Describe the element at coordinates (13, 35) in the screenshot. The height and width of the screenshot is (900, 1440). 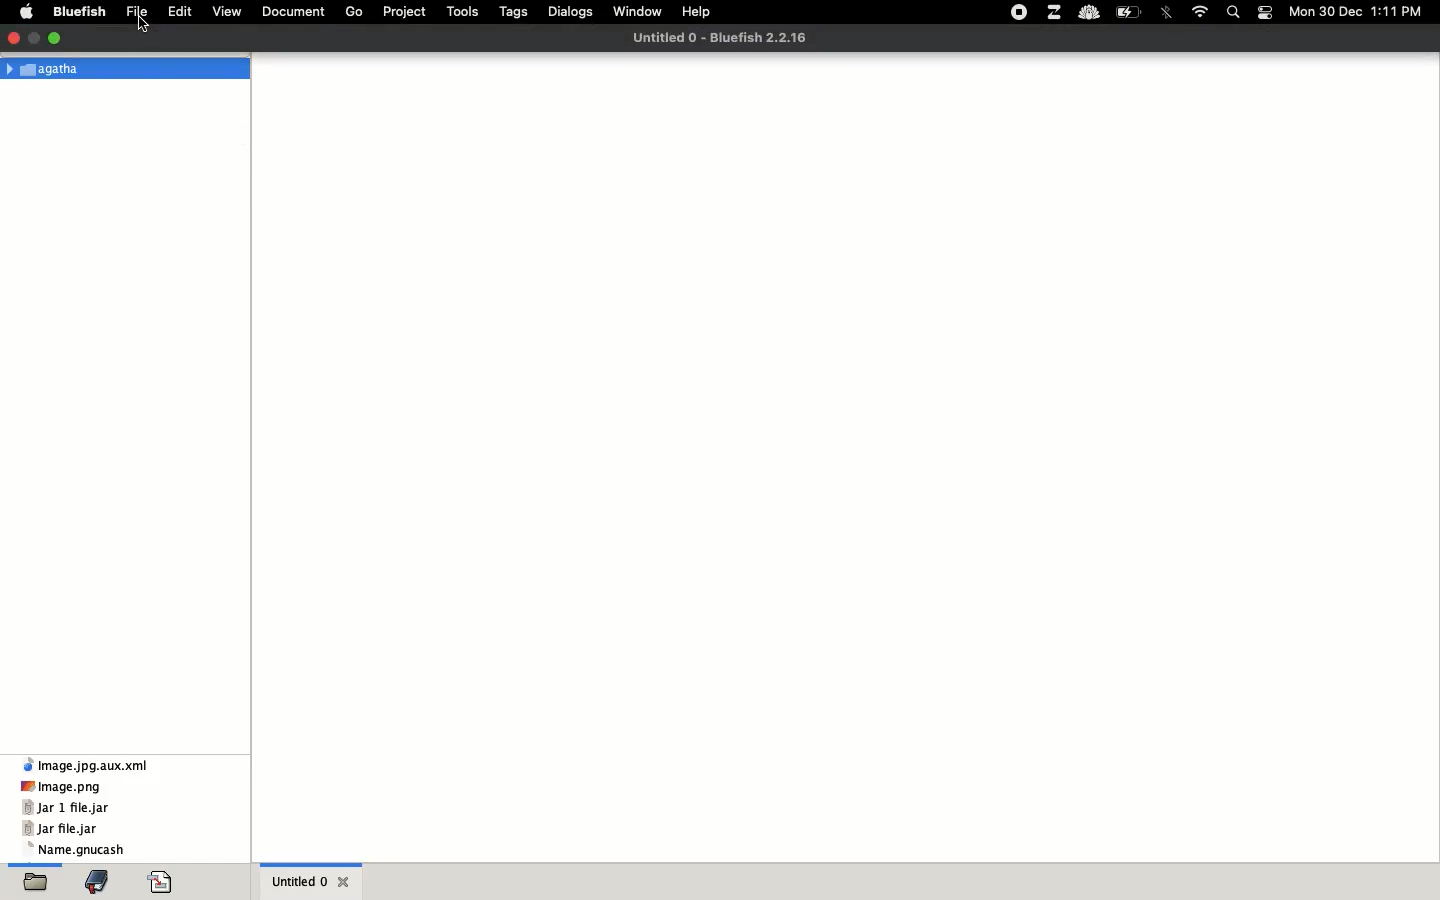
I see `close` at that location.